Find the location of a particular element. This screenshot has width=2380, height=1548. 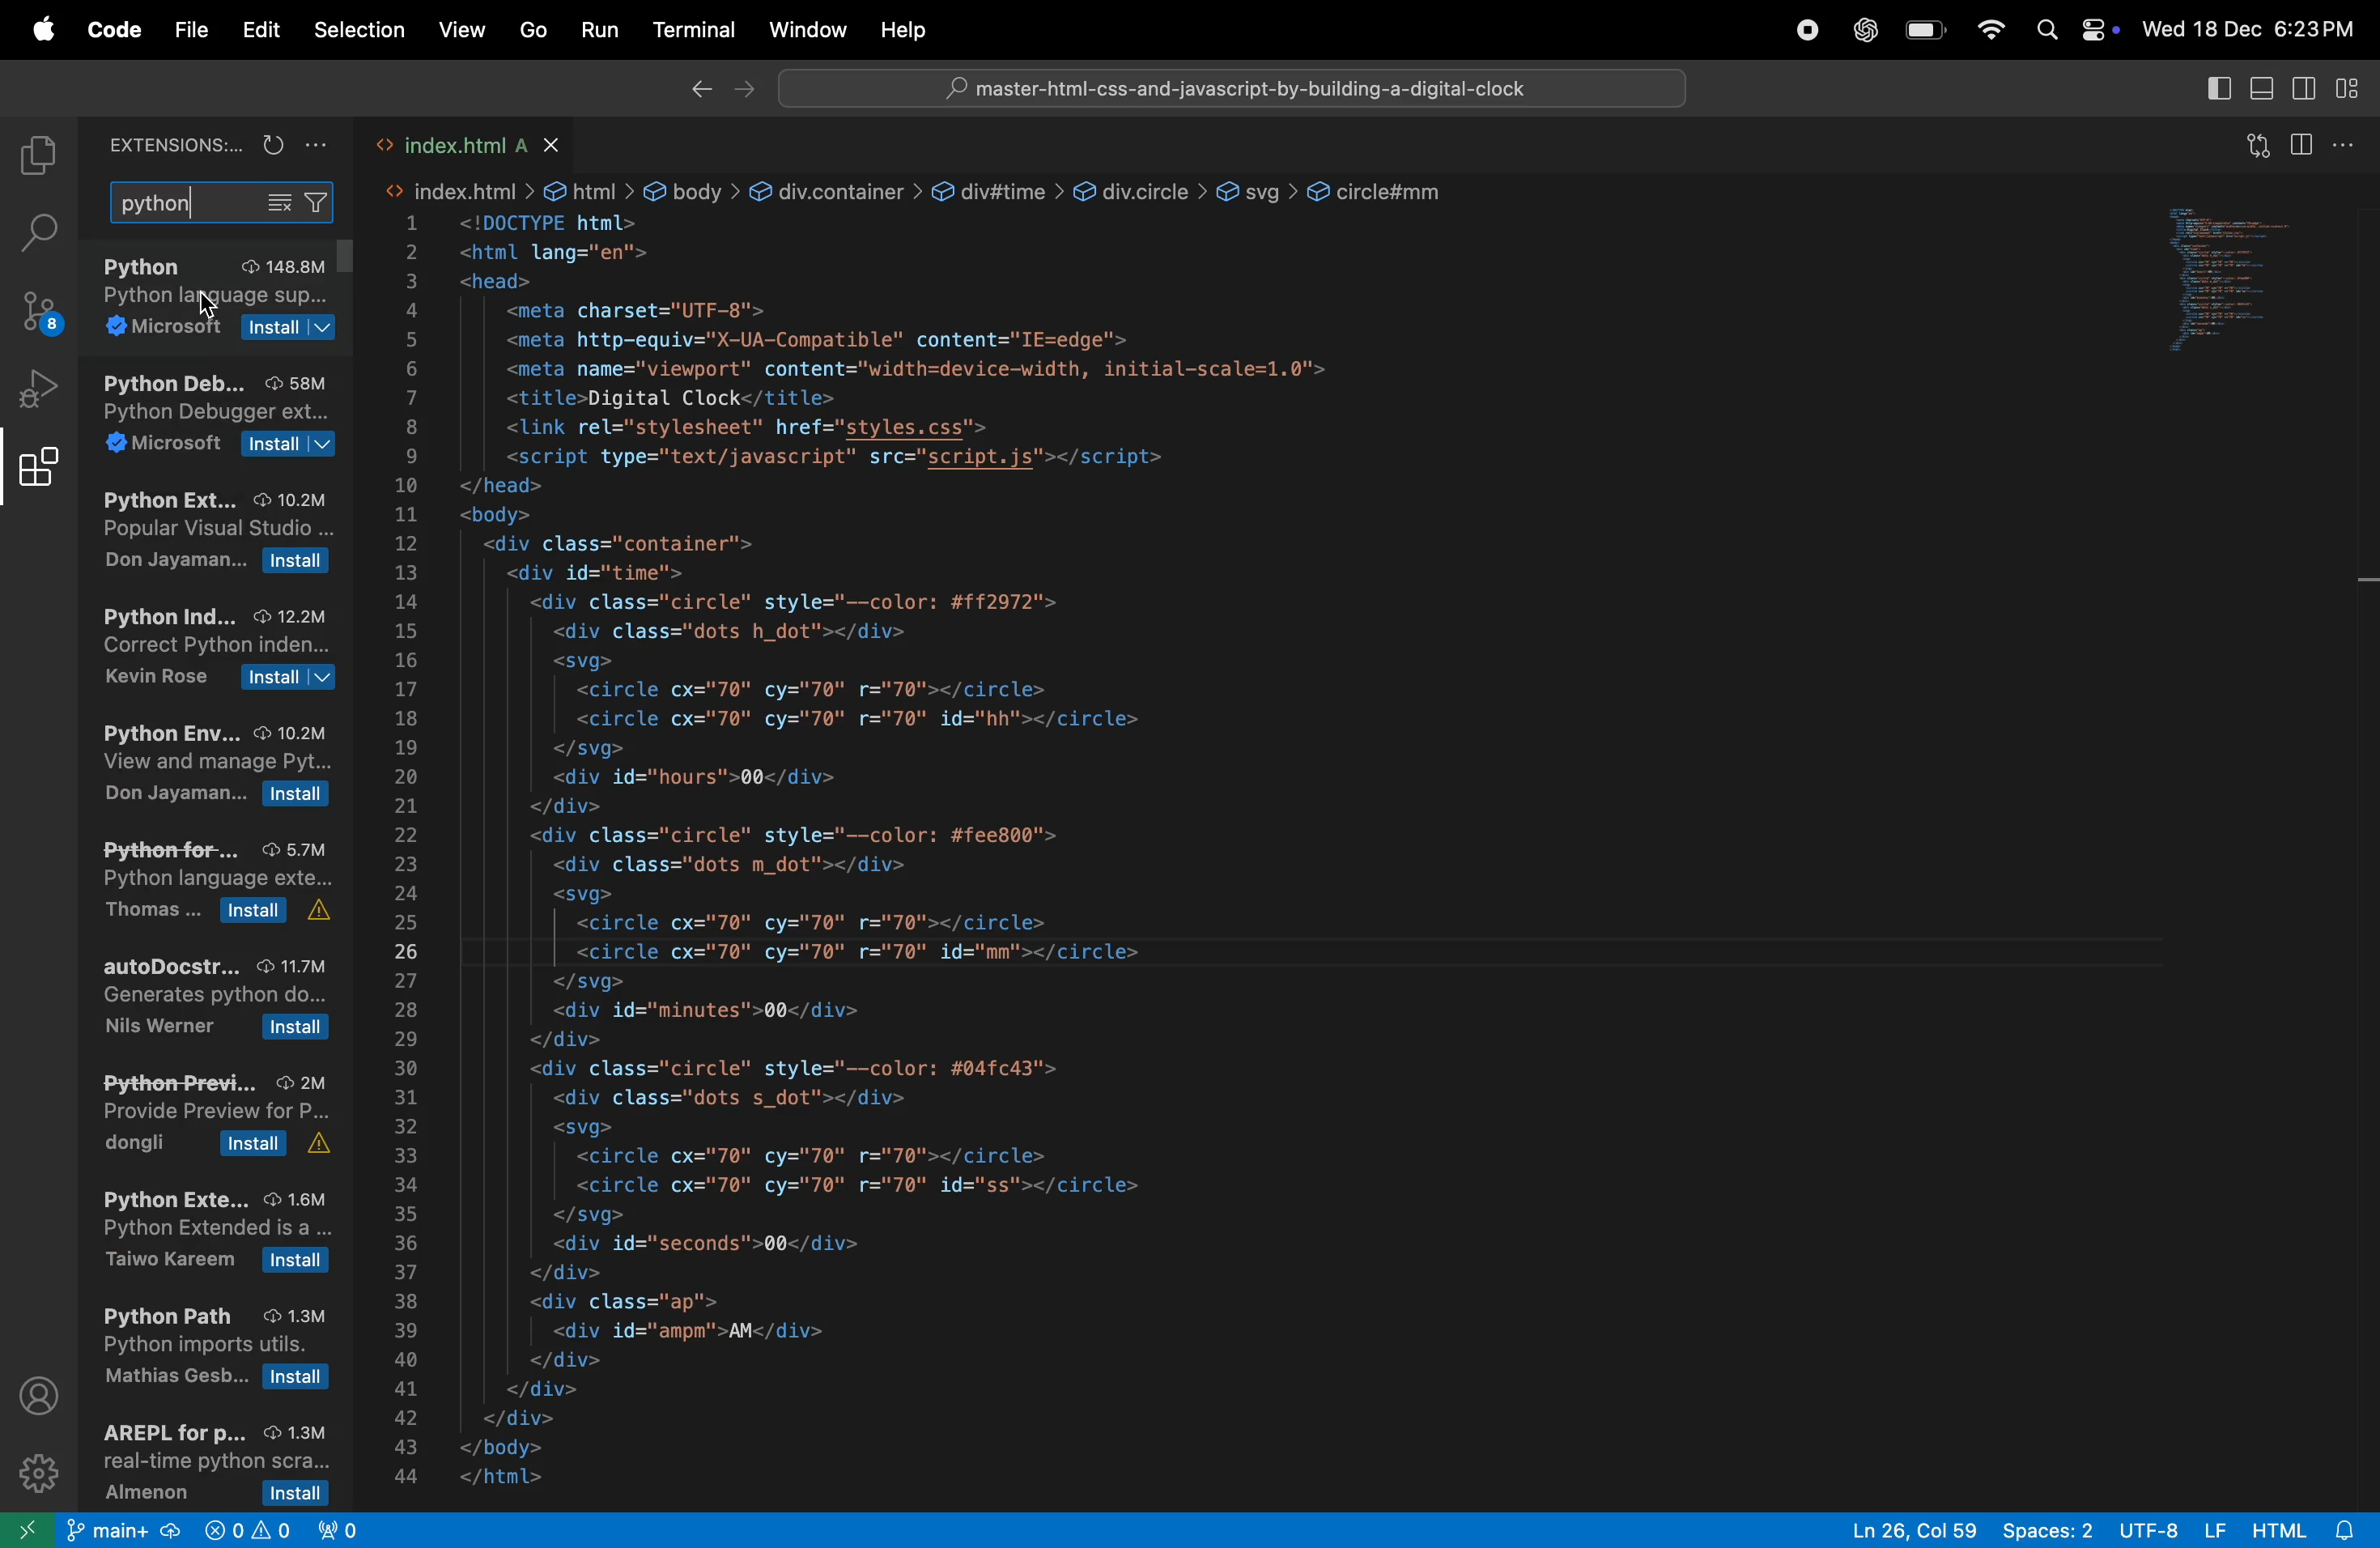

search bar is located at coordinates (1226, 87).